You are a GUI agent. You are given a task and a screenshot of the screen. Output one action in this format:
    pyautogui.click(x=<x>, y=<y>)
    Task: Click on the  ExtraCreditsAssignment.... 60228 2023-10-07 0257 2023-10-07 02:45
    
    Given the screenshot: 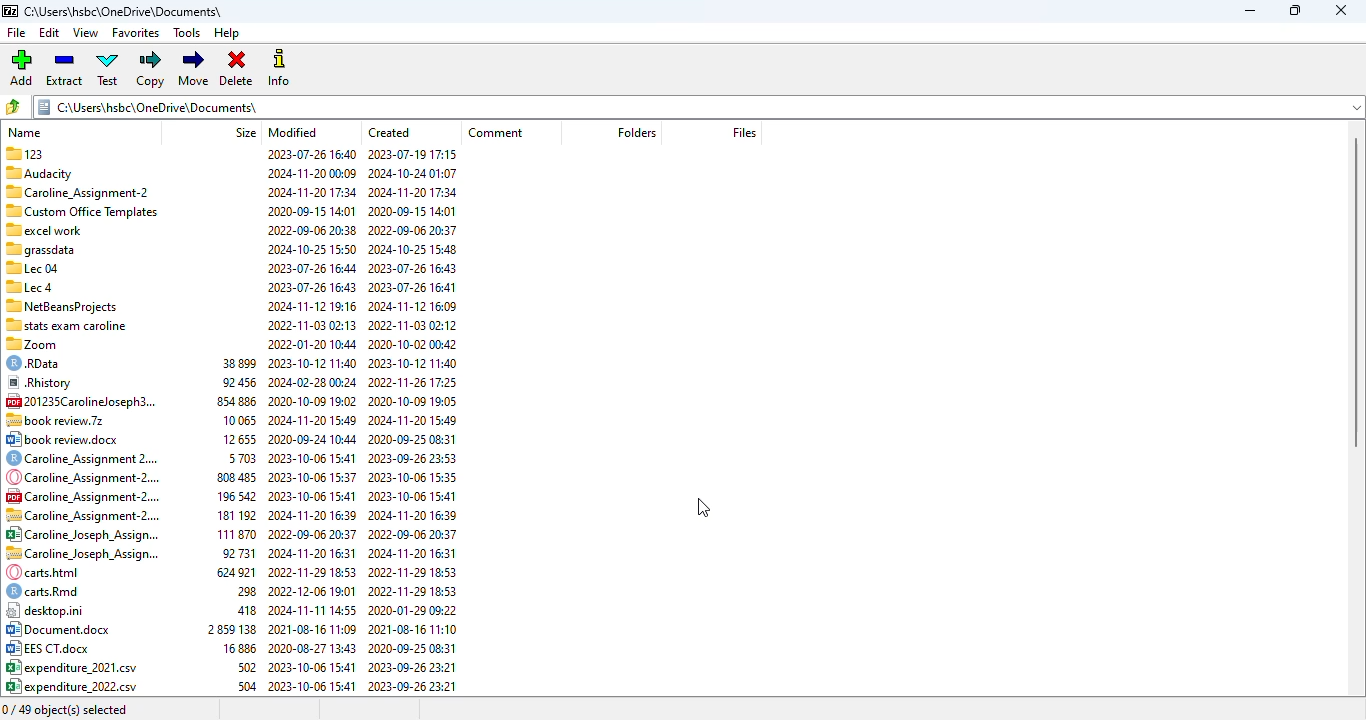 What is the action you would take?
    pyautogui.click(x=231, y=687)
    